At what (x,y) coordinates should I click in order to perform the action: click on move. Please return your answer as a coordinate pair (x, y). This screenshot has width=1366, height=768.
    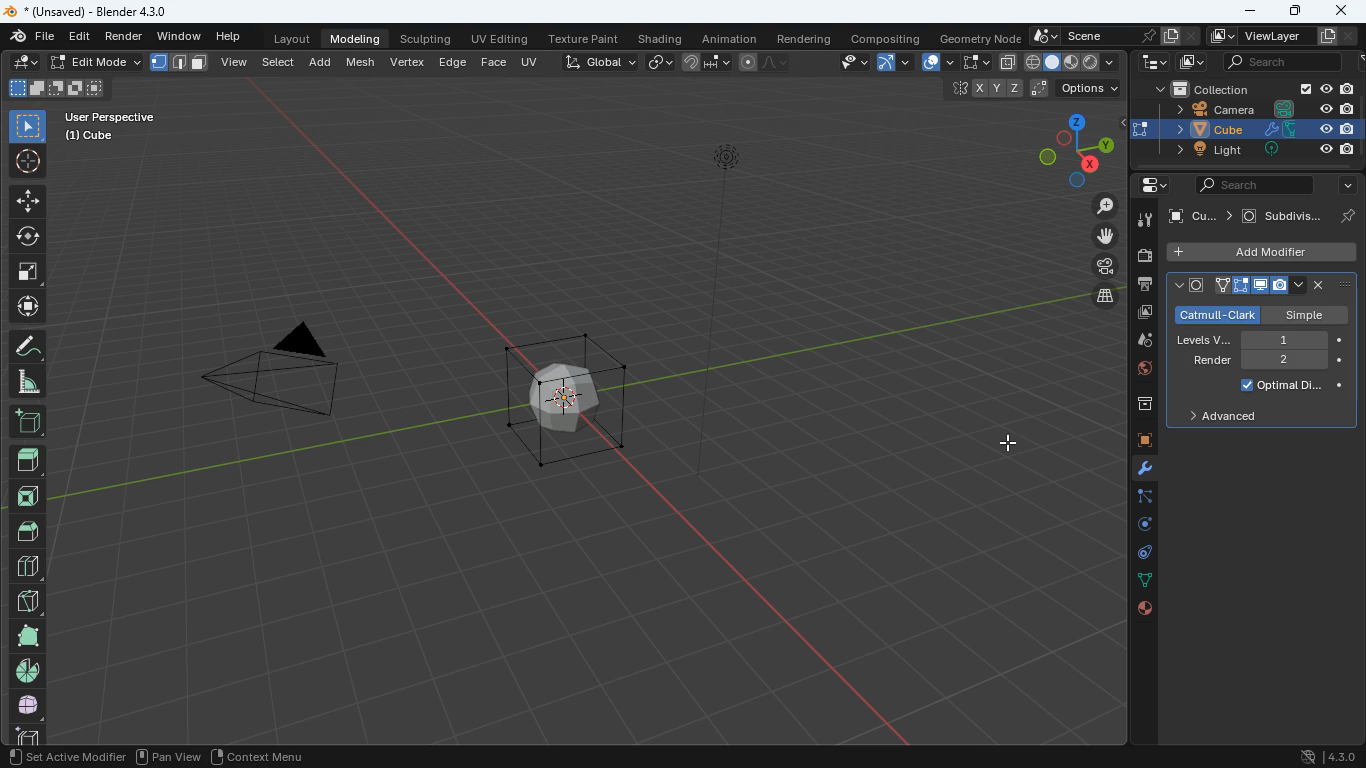
    Looking at the image, I should click on (28, 309).